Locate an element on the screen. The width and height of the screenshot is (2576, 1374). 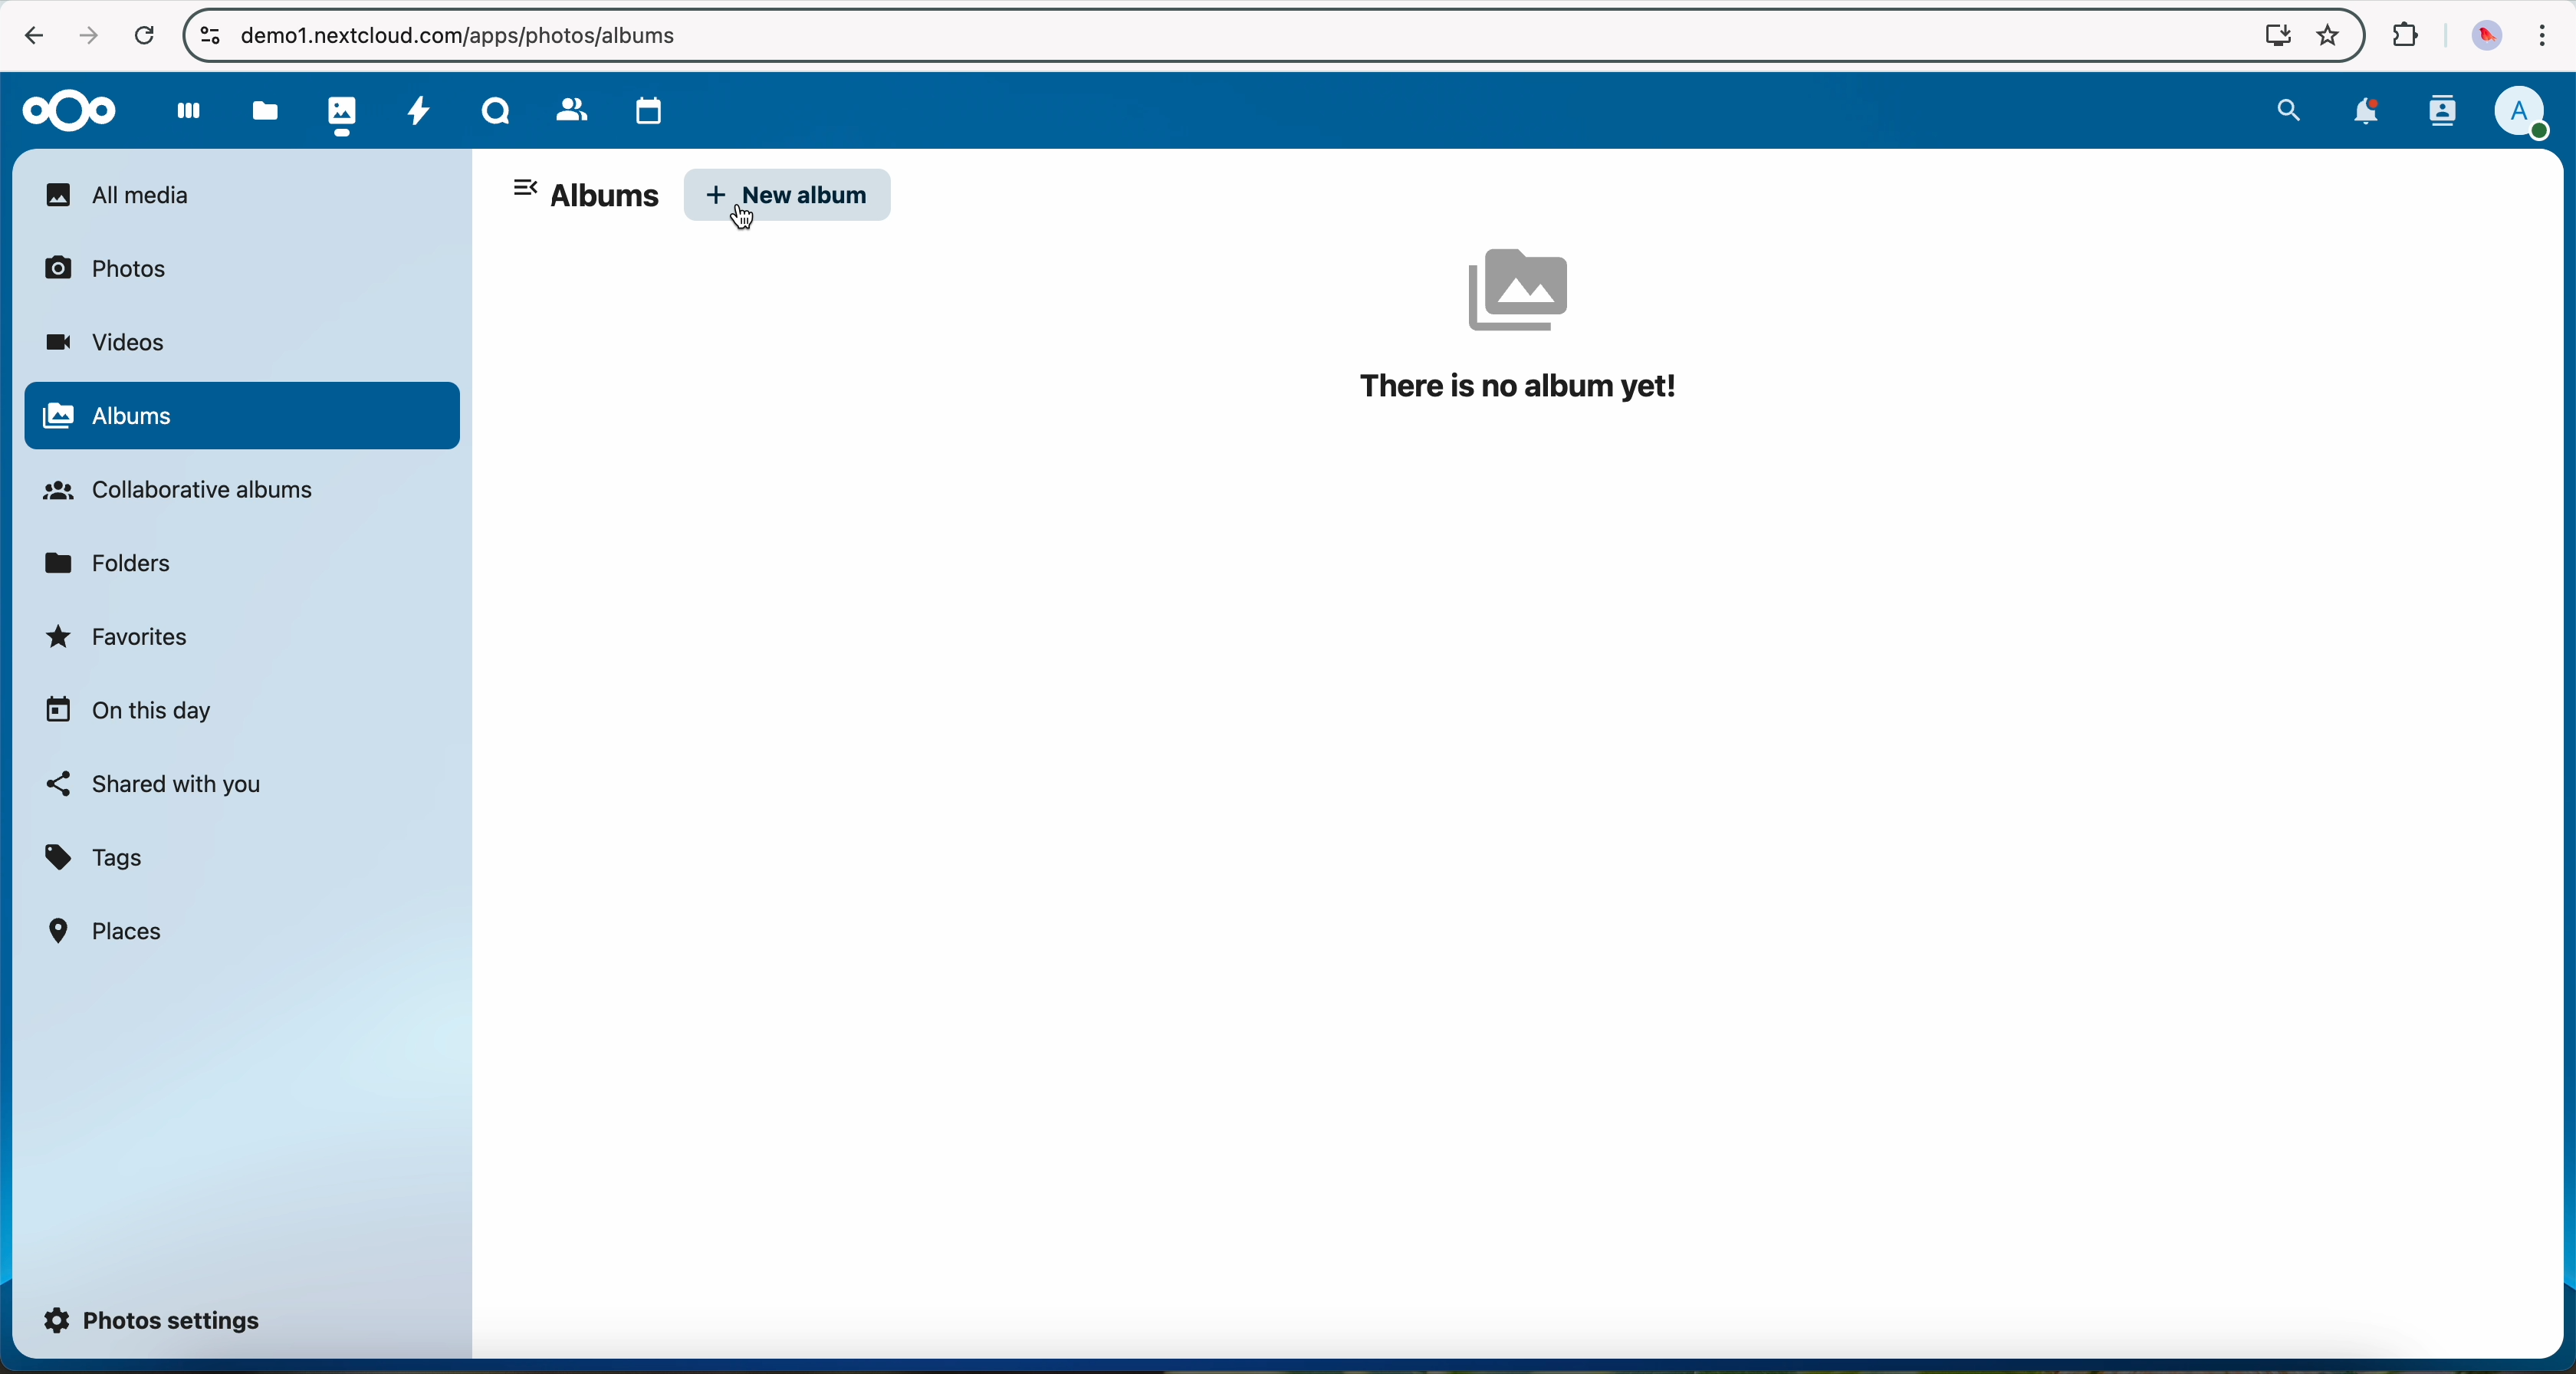
Talk is located at coordinates (495, 108).